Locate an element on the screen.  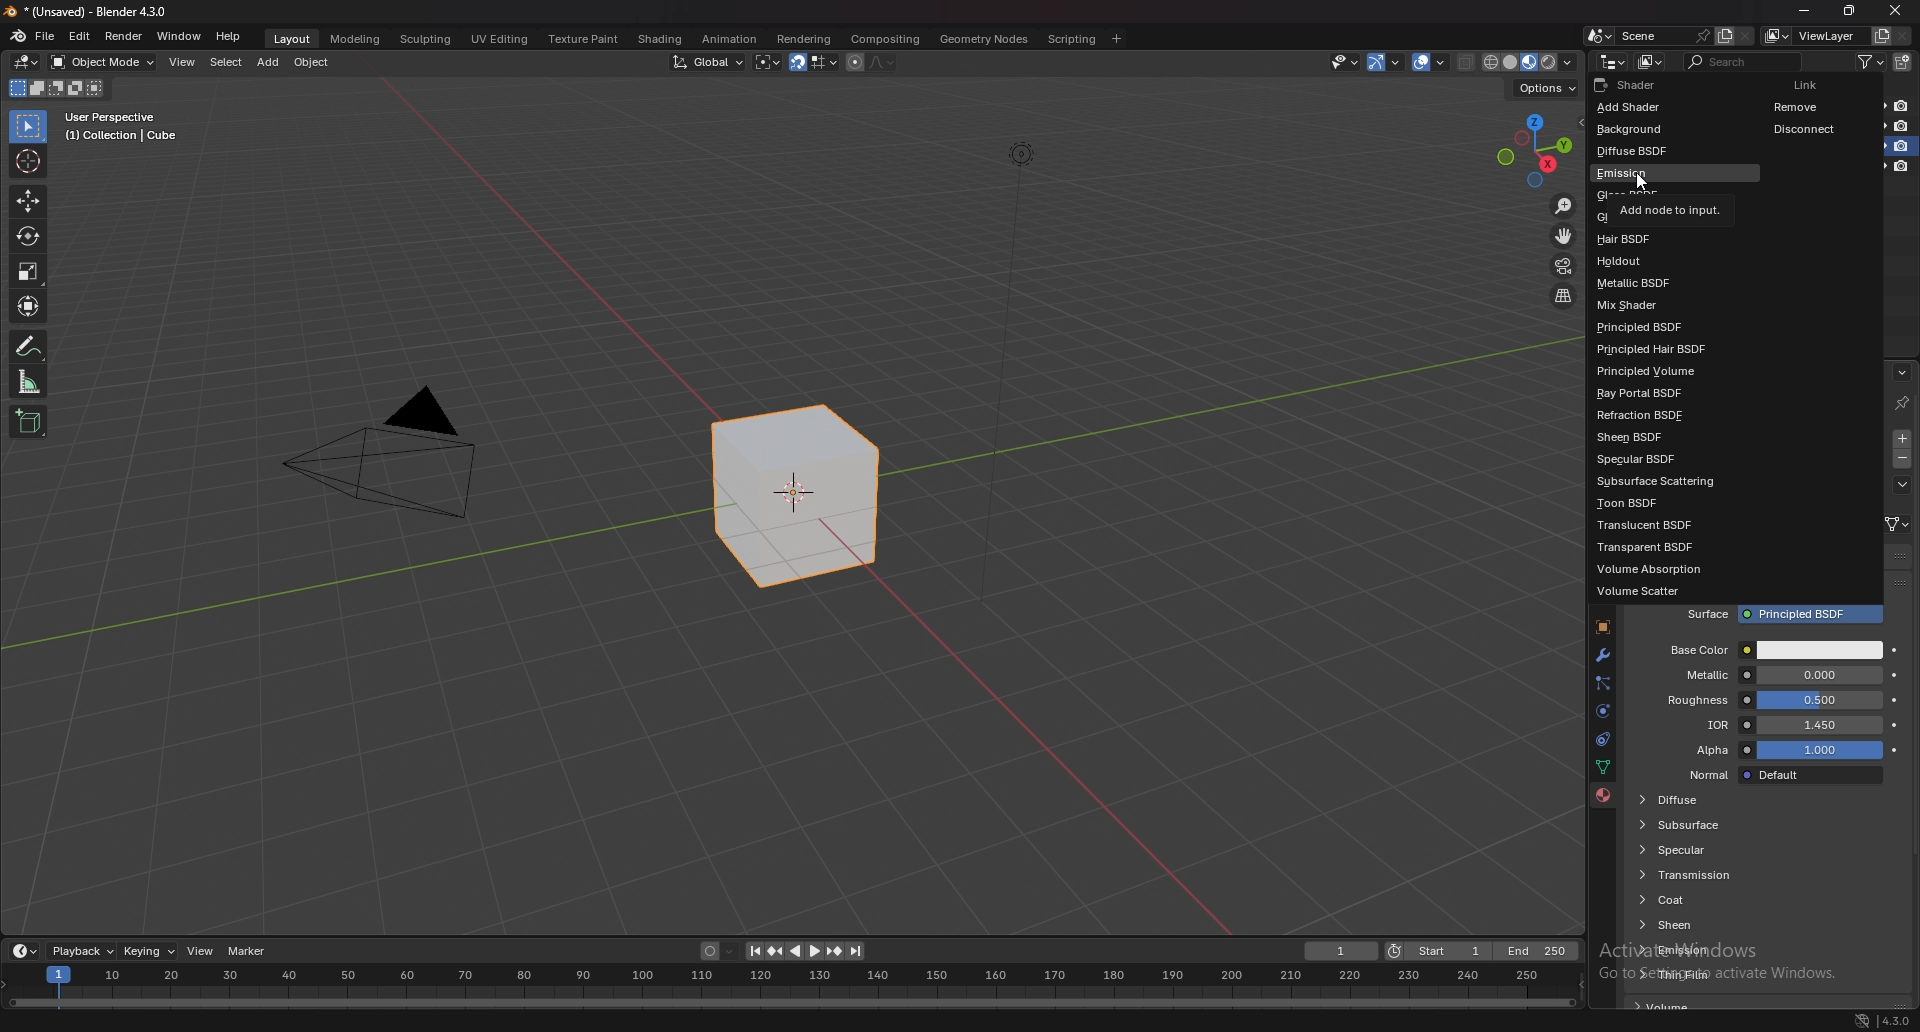
cursor is located at coordinates (1640, 183).